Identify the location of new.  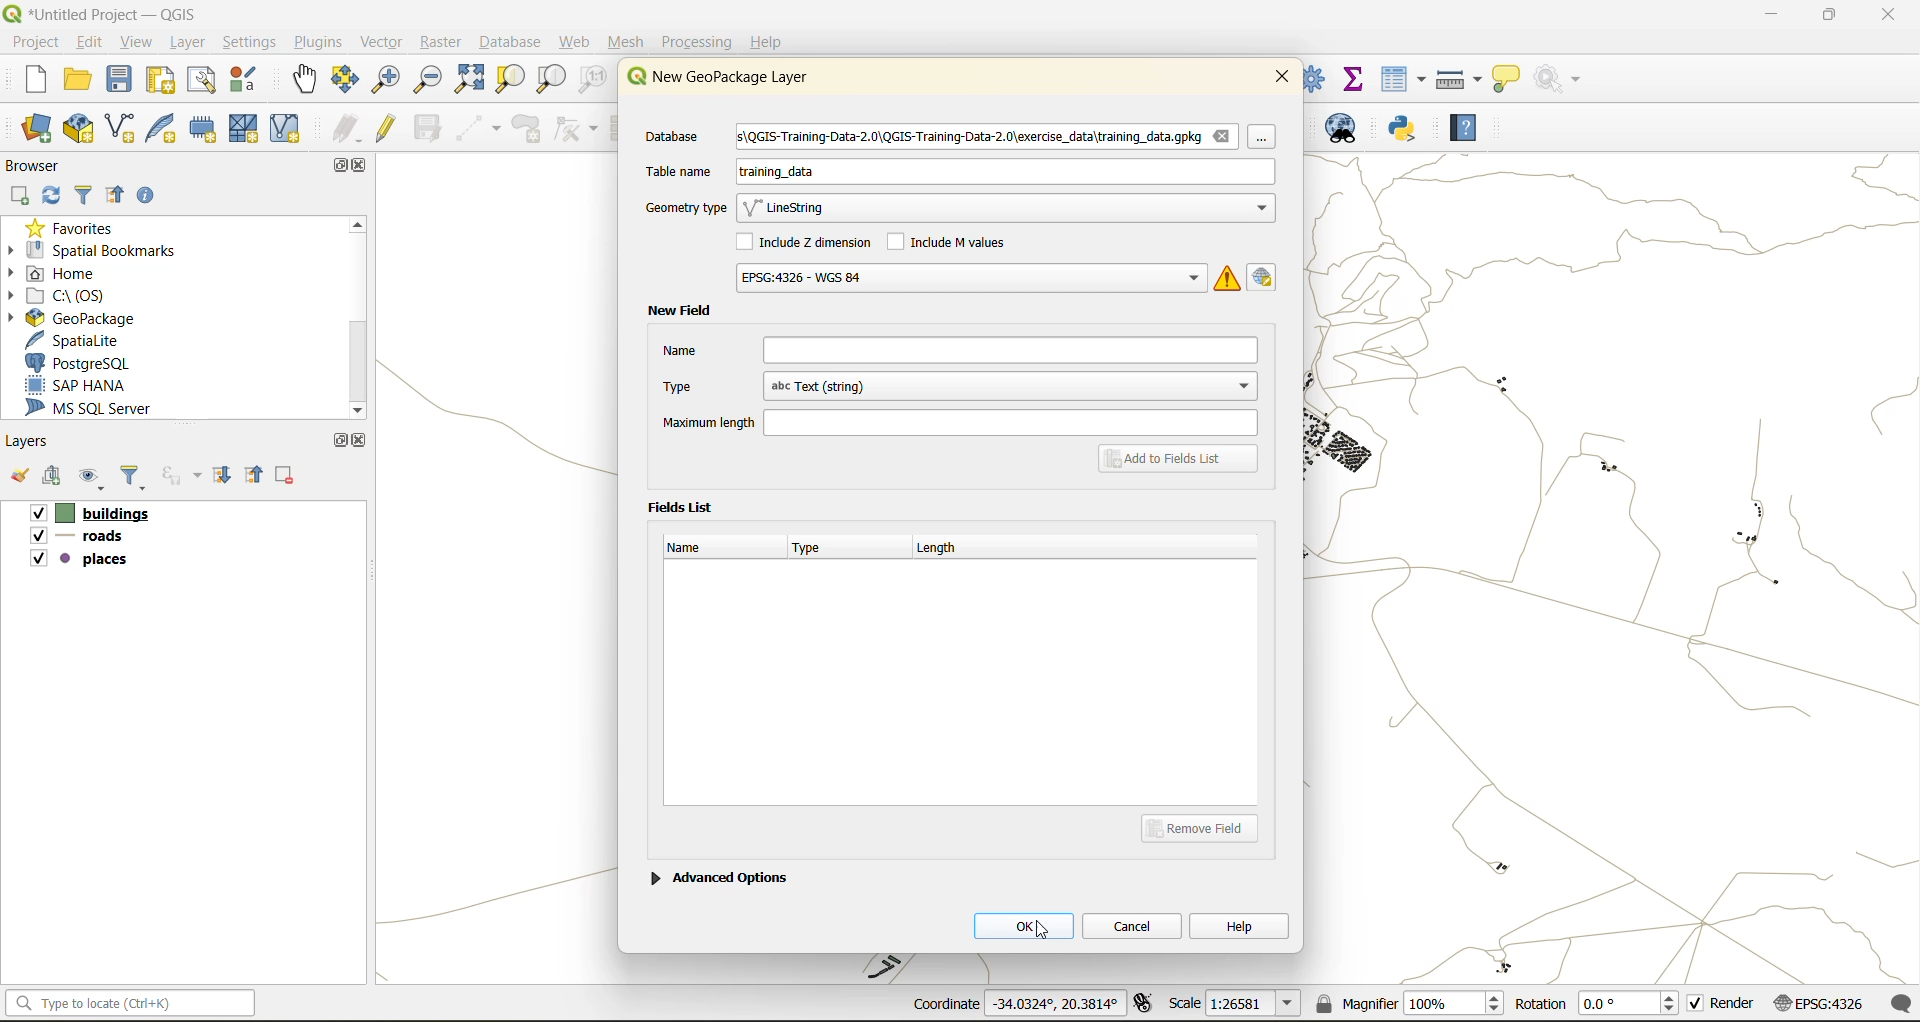
(25, 82).